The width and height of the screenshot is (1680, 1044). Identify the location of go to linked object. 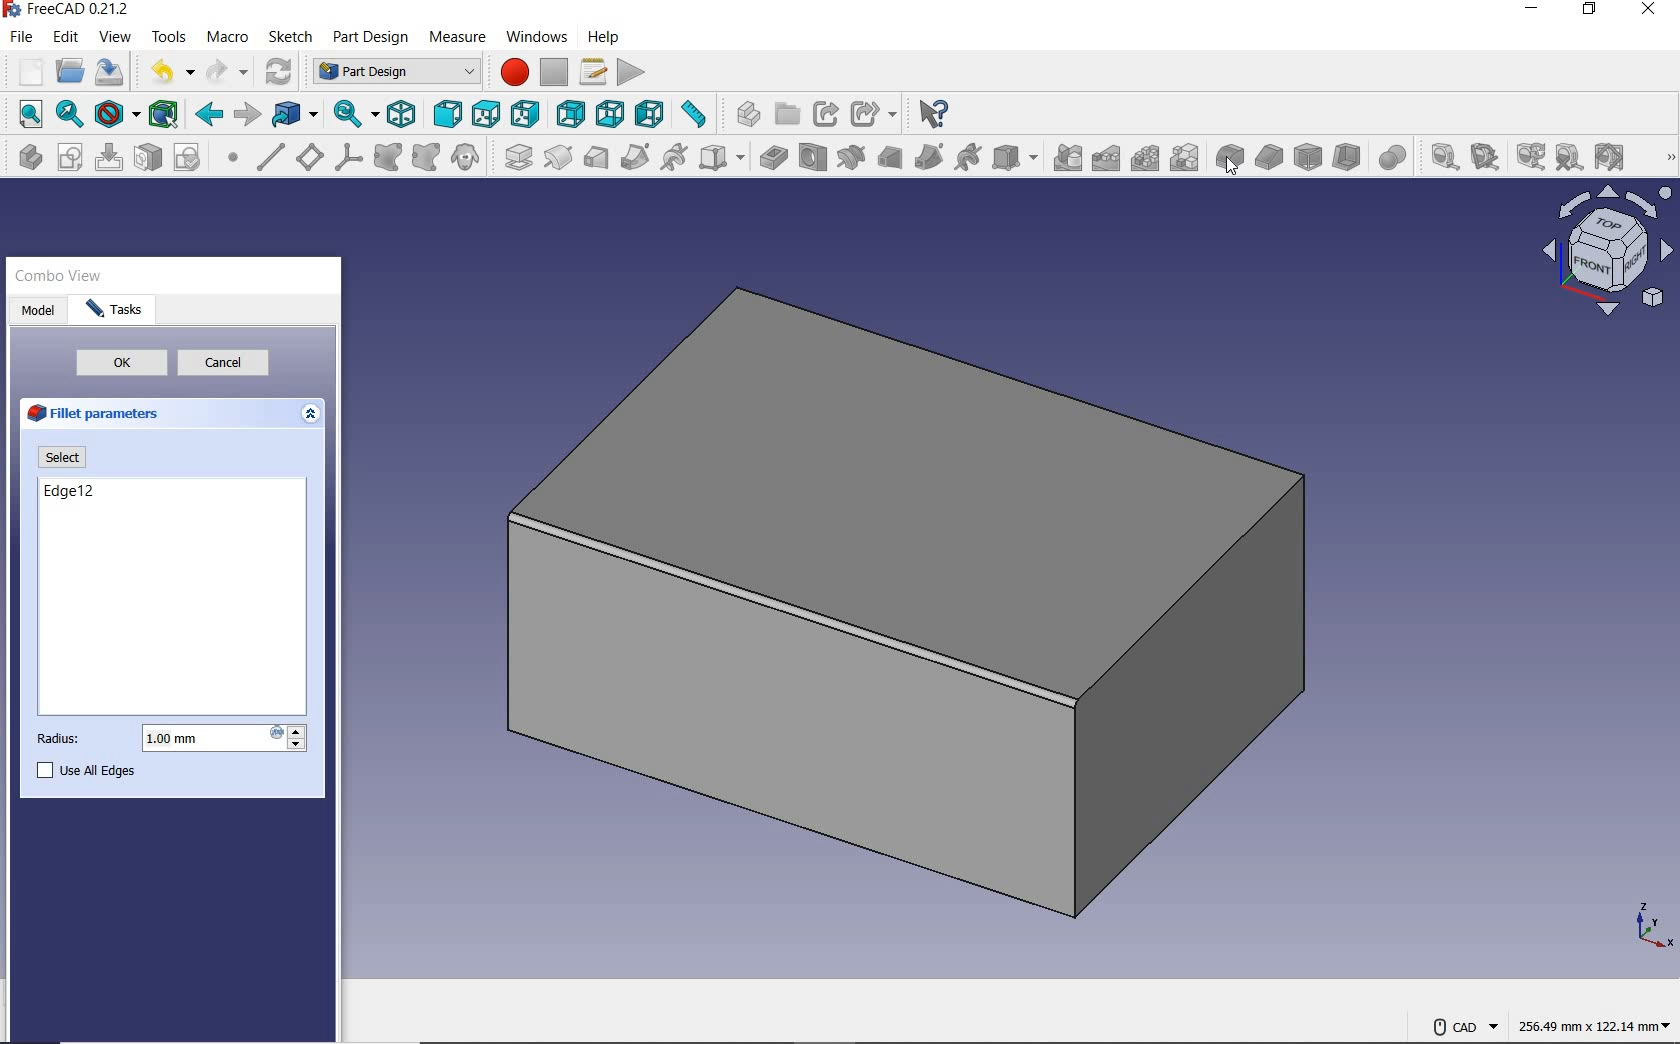
(295, 115).